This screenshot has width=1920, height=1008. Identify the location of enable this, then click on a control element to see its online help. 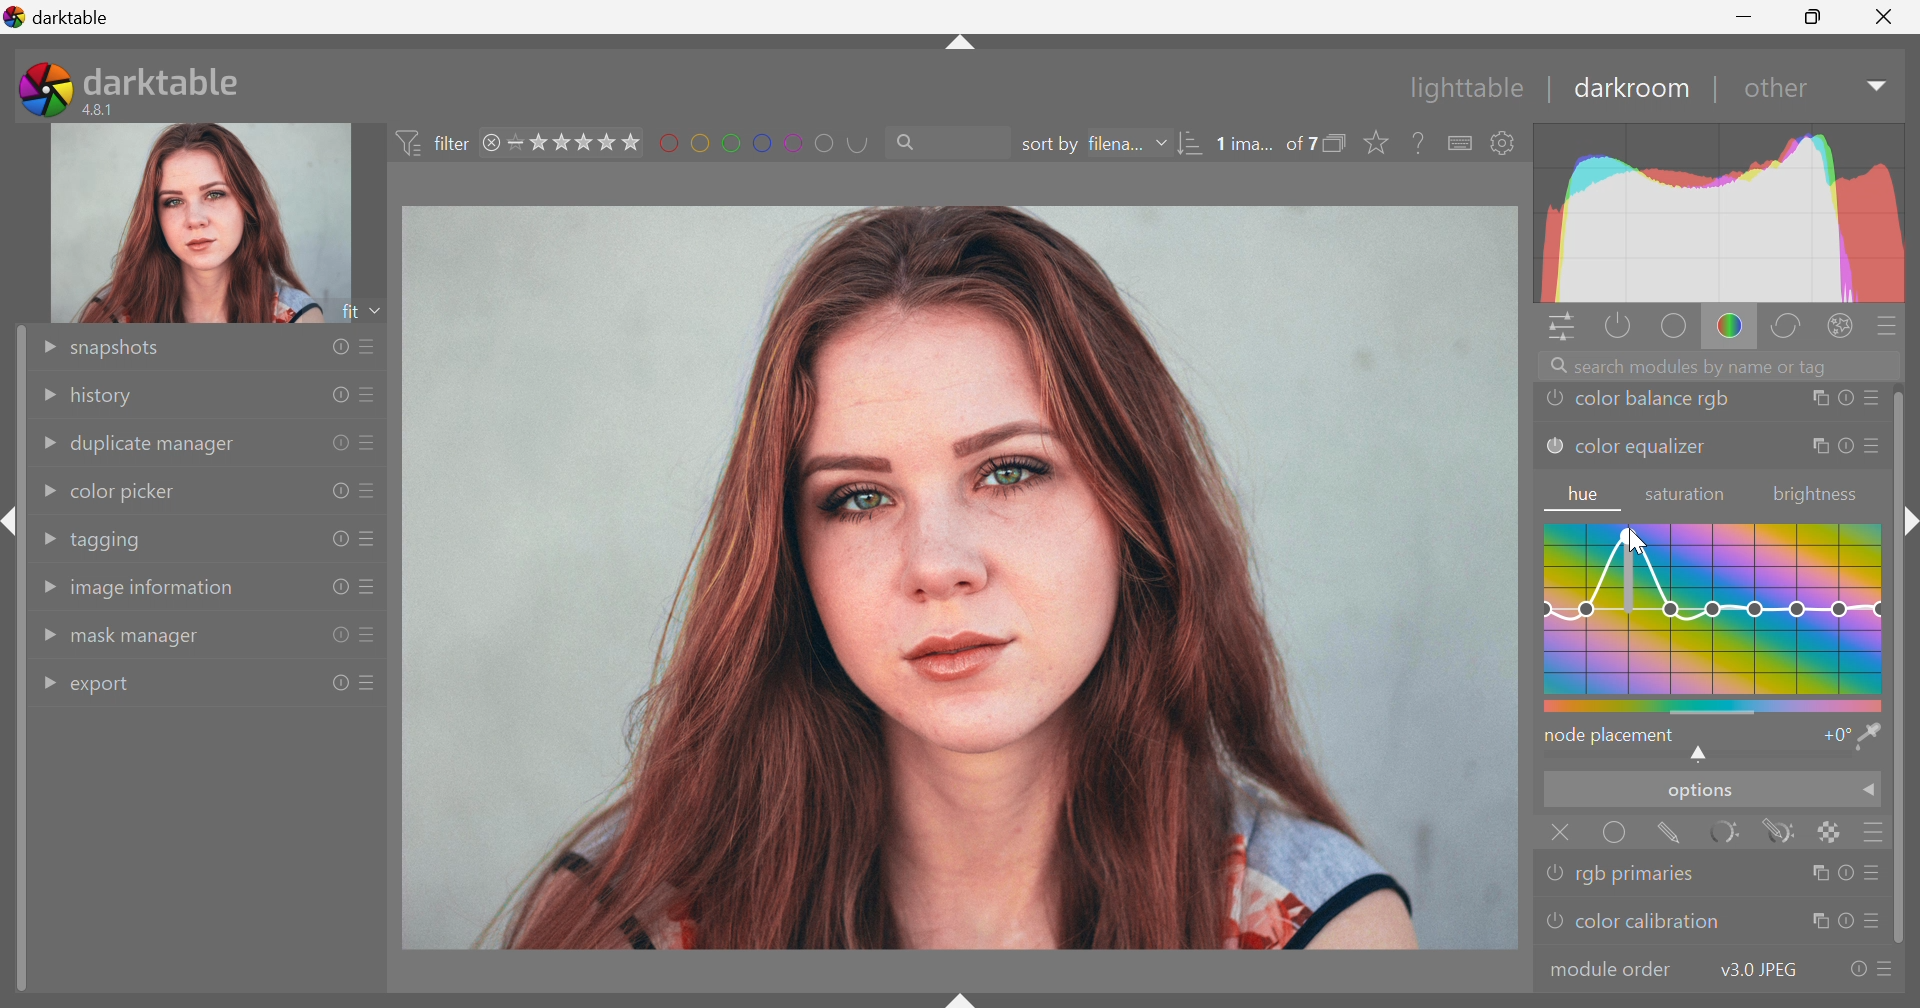
(1420, 142).